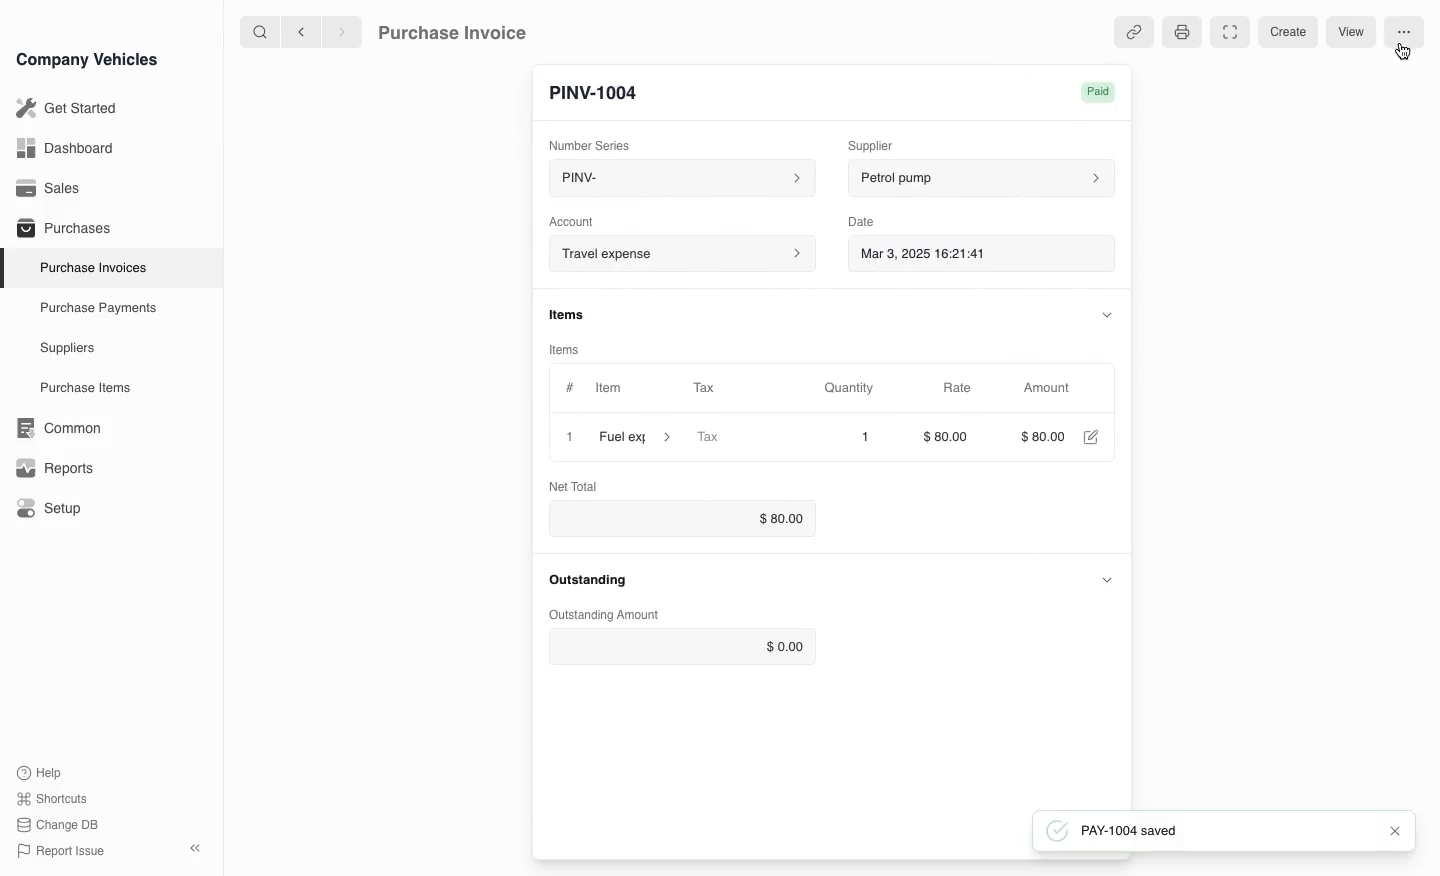 The width and height of the screenshot is (1440, 876). What do you see at coordinates (96, 308) in the screenshot?
I see `Purchase Payments` at bounding box center [96, 308].